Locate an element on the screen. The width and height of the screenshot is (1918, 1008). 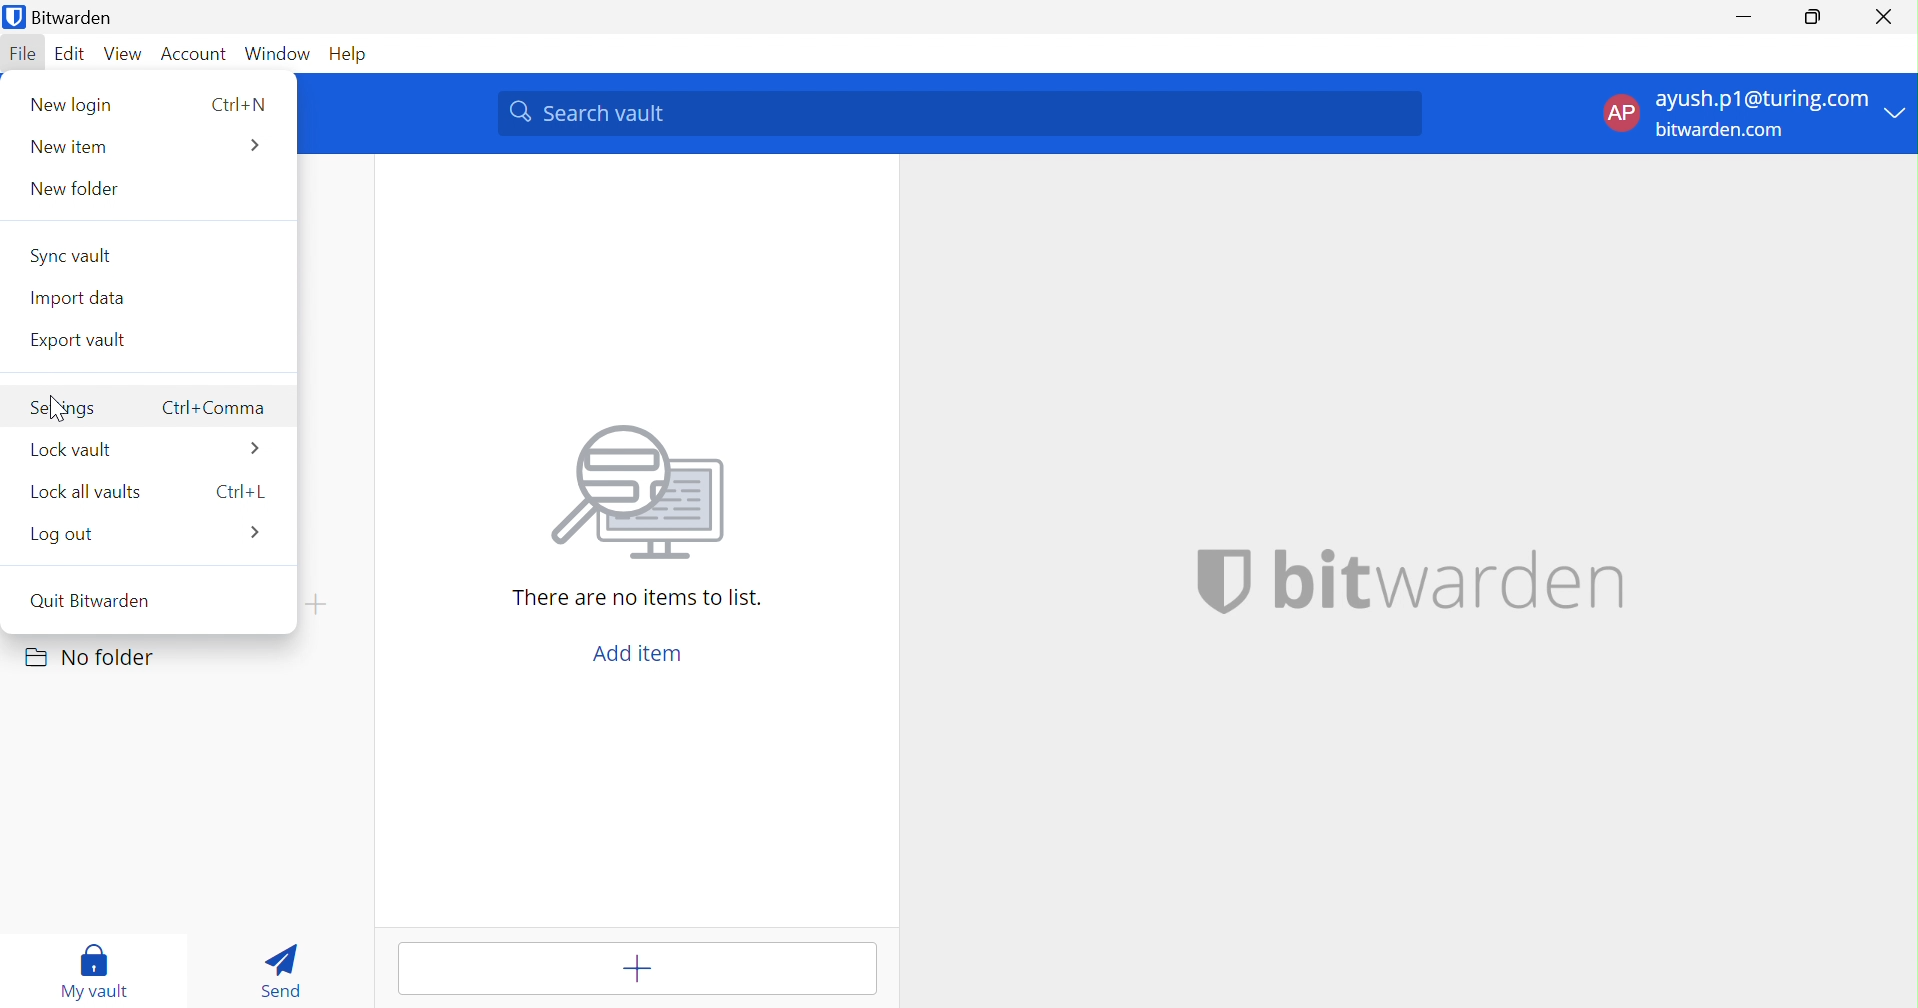
Export vault is located at coordinates (78, 340).